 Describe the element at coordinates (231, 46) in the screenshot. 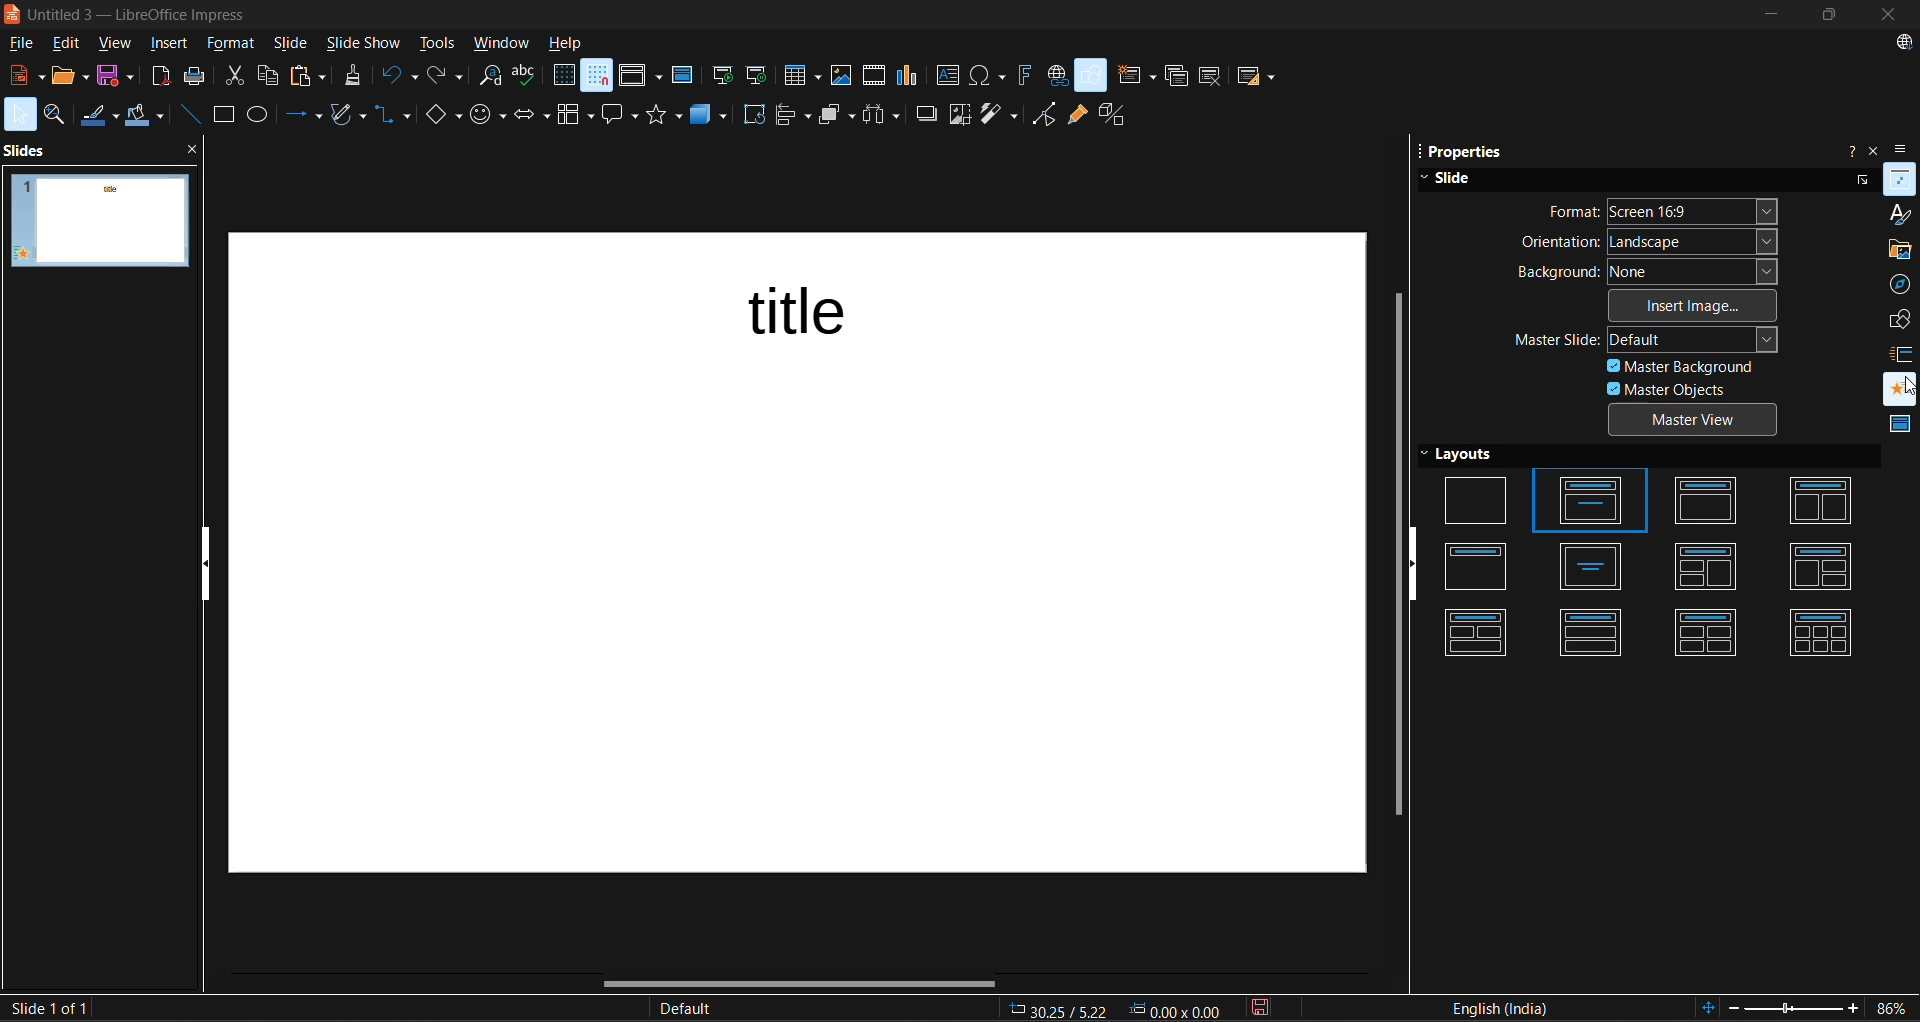

I see `format` at that location.